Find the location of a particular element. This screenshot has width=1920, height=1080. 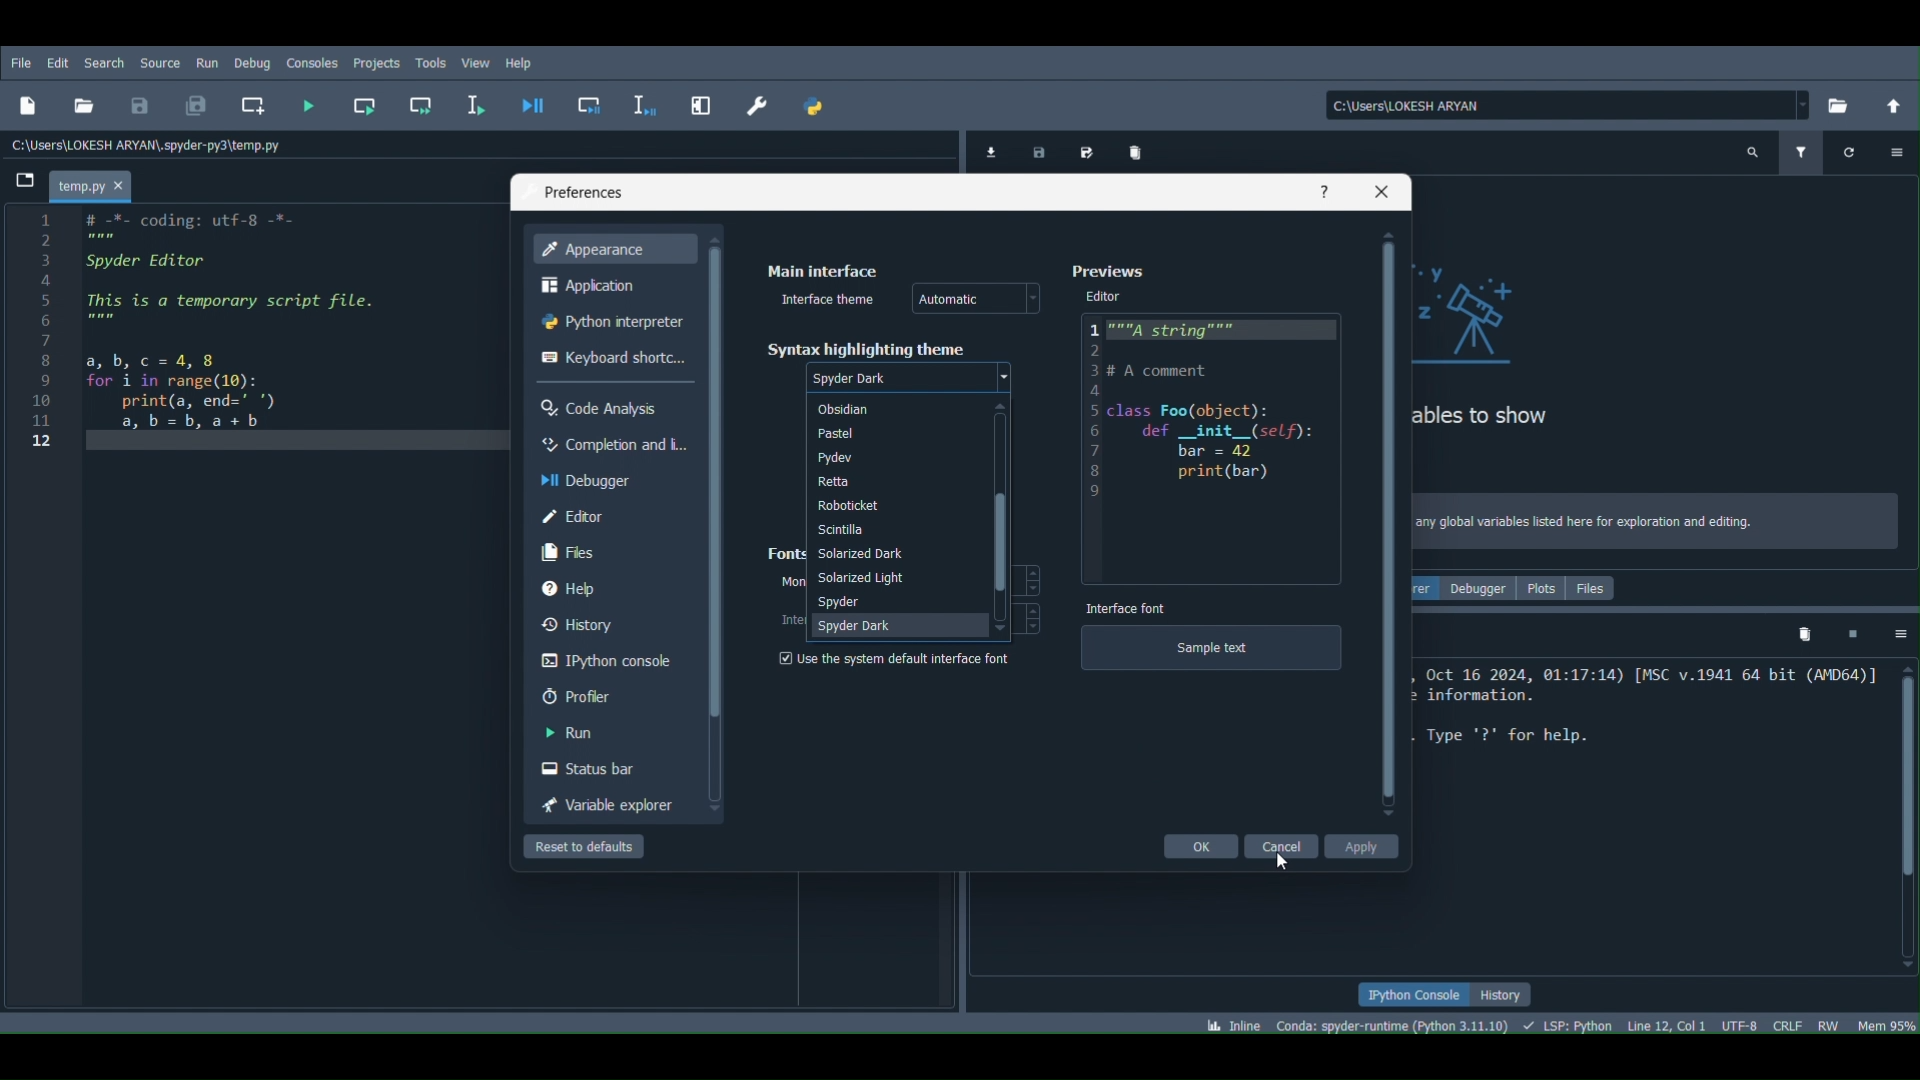

Scrollbar is located at coordinates (1392, 525).